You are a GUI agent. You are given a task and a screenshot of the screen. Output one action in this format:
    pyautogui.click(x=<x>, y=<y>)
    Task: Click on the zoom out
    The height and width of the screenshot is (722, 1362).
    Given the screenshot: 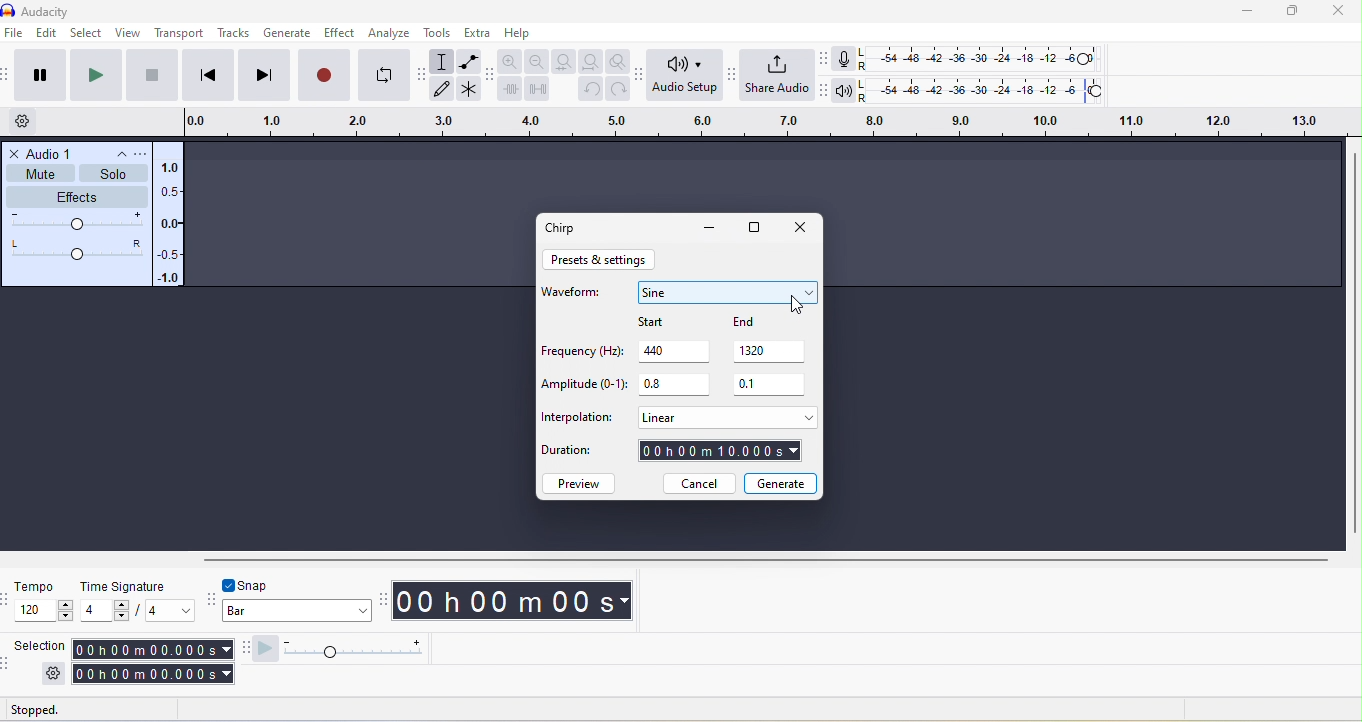 What is the action you would take?
    pyautogui.click(x=536, y=61)
    